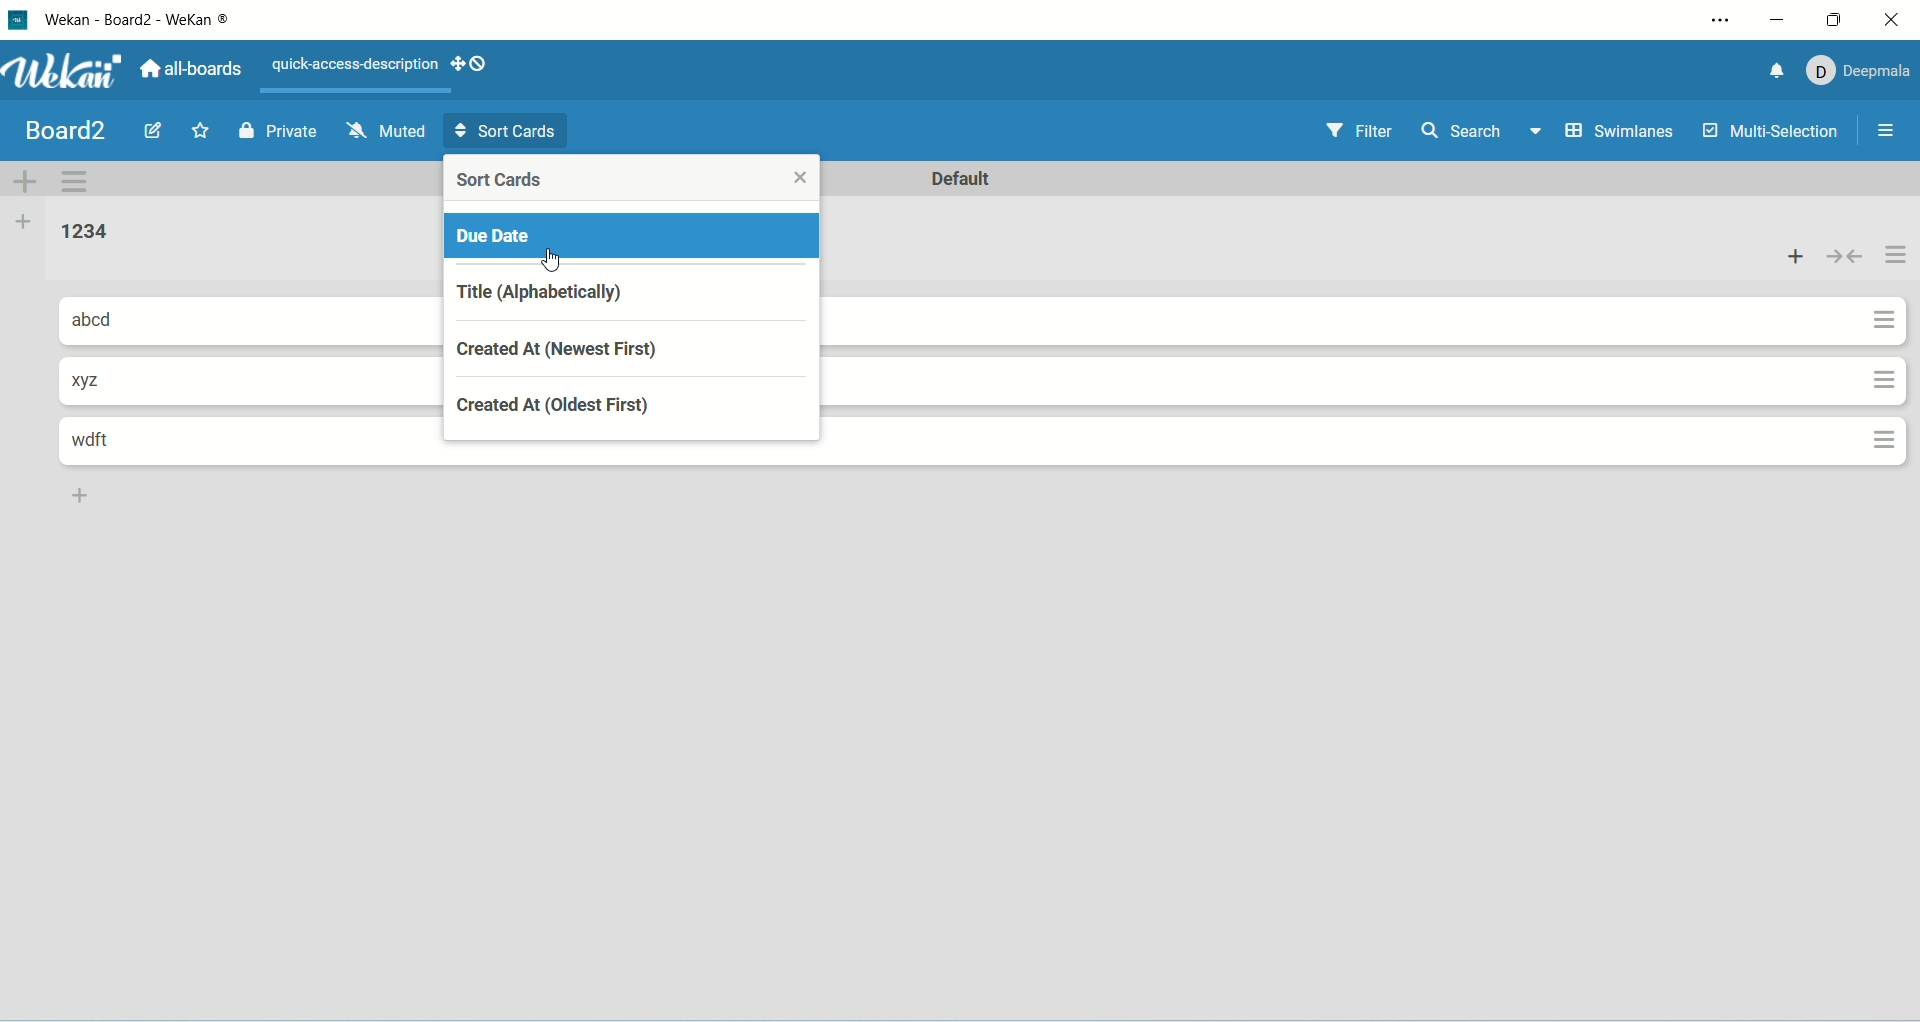 The image size is (1920, 1022). Describe the element at coordinates (1891, 345) in the screenshot. I see `actions` at that location.